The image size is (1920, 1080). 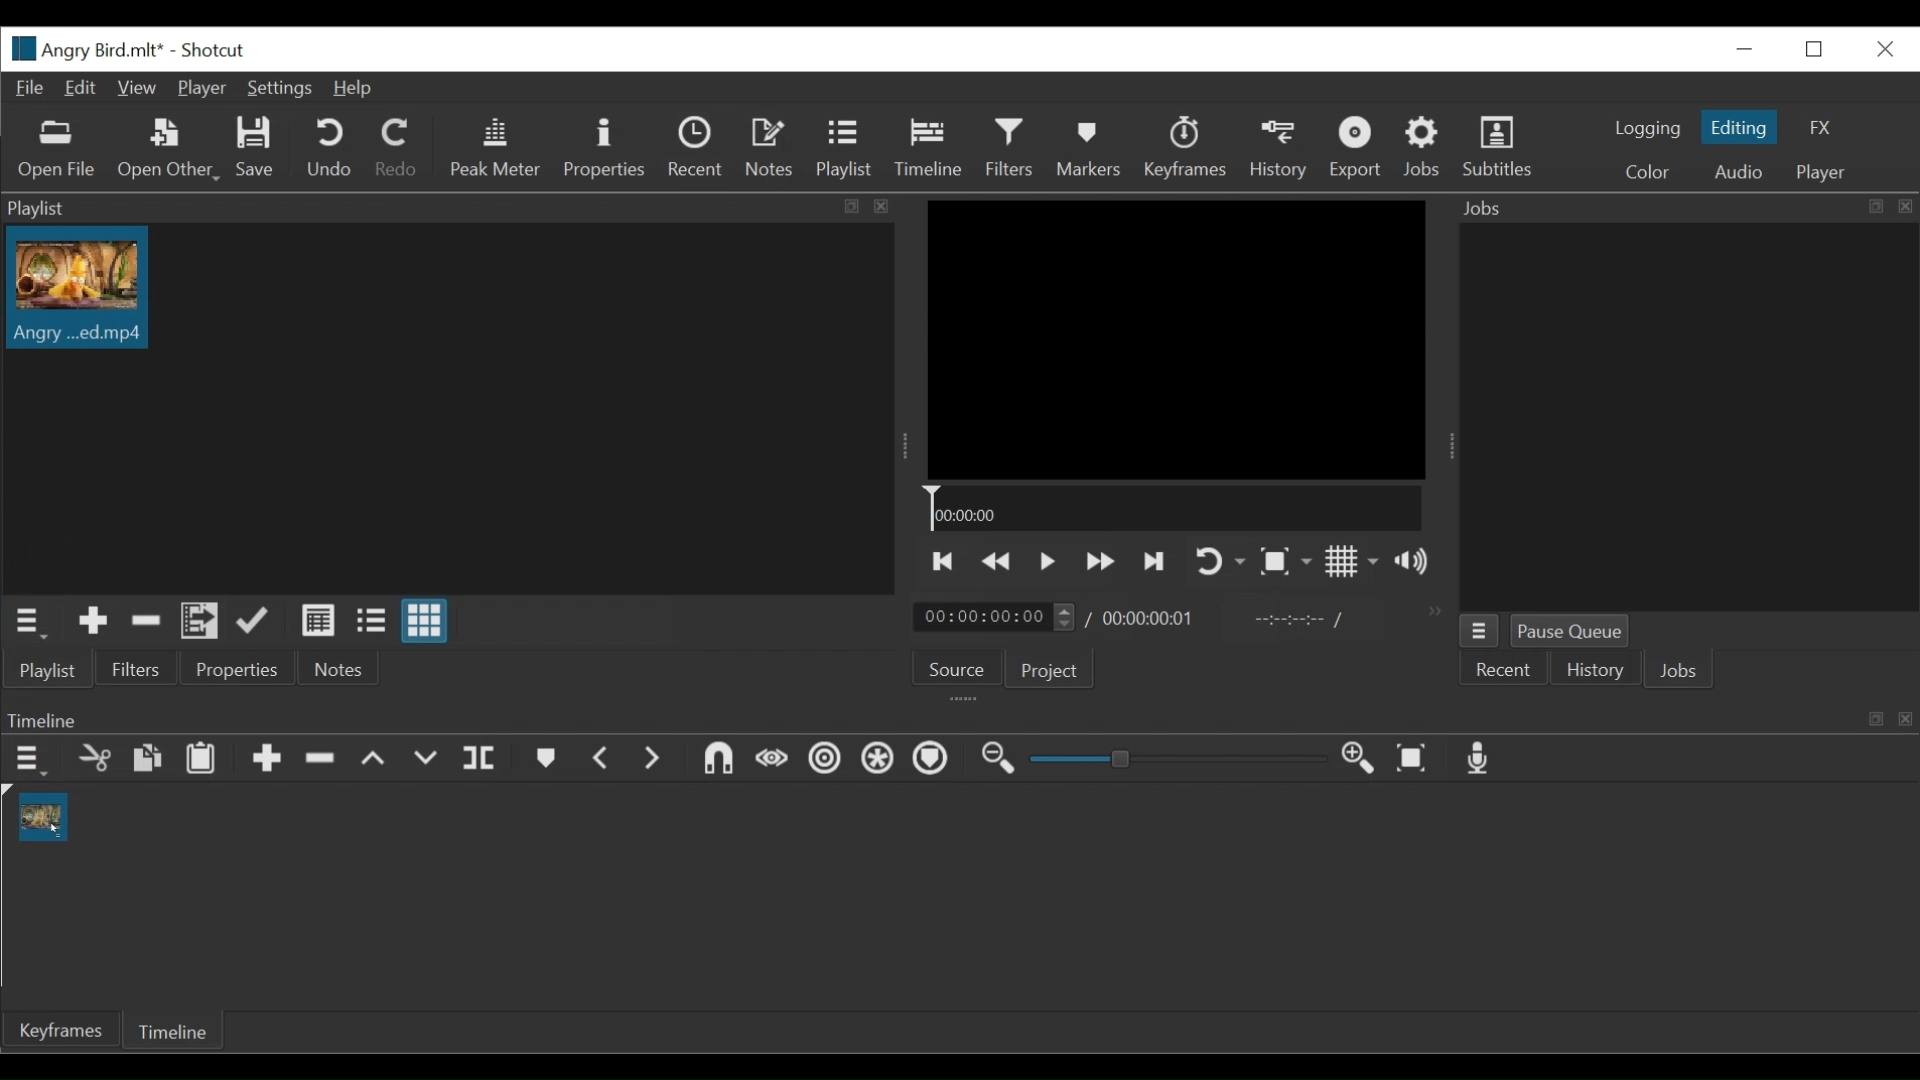 What do you see at coordinates (77, 288) in the screenshot?
I see `Clip` at bounding box center [77, 288].